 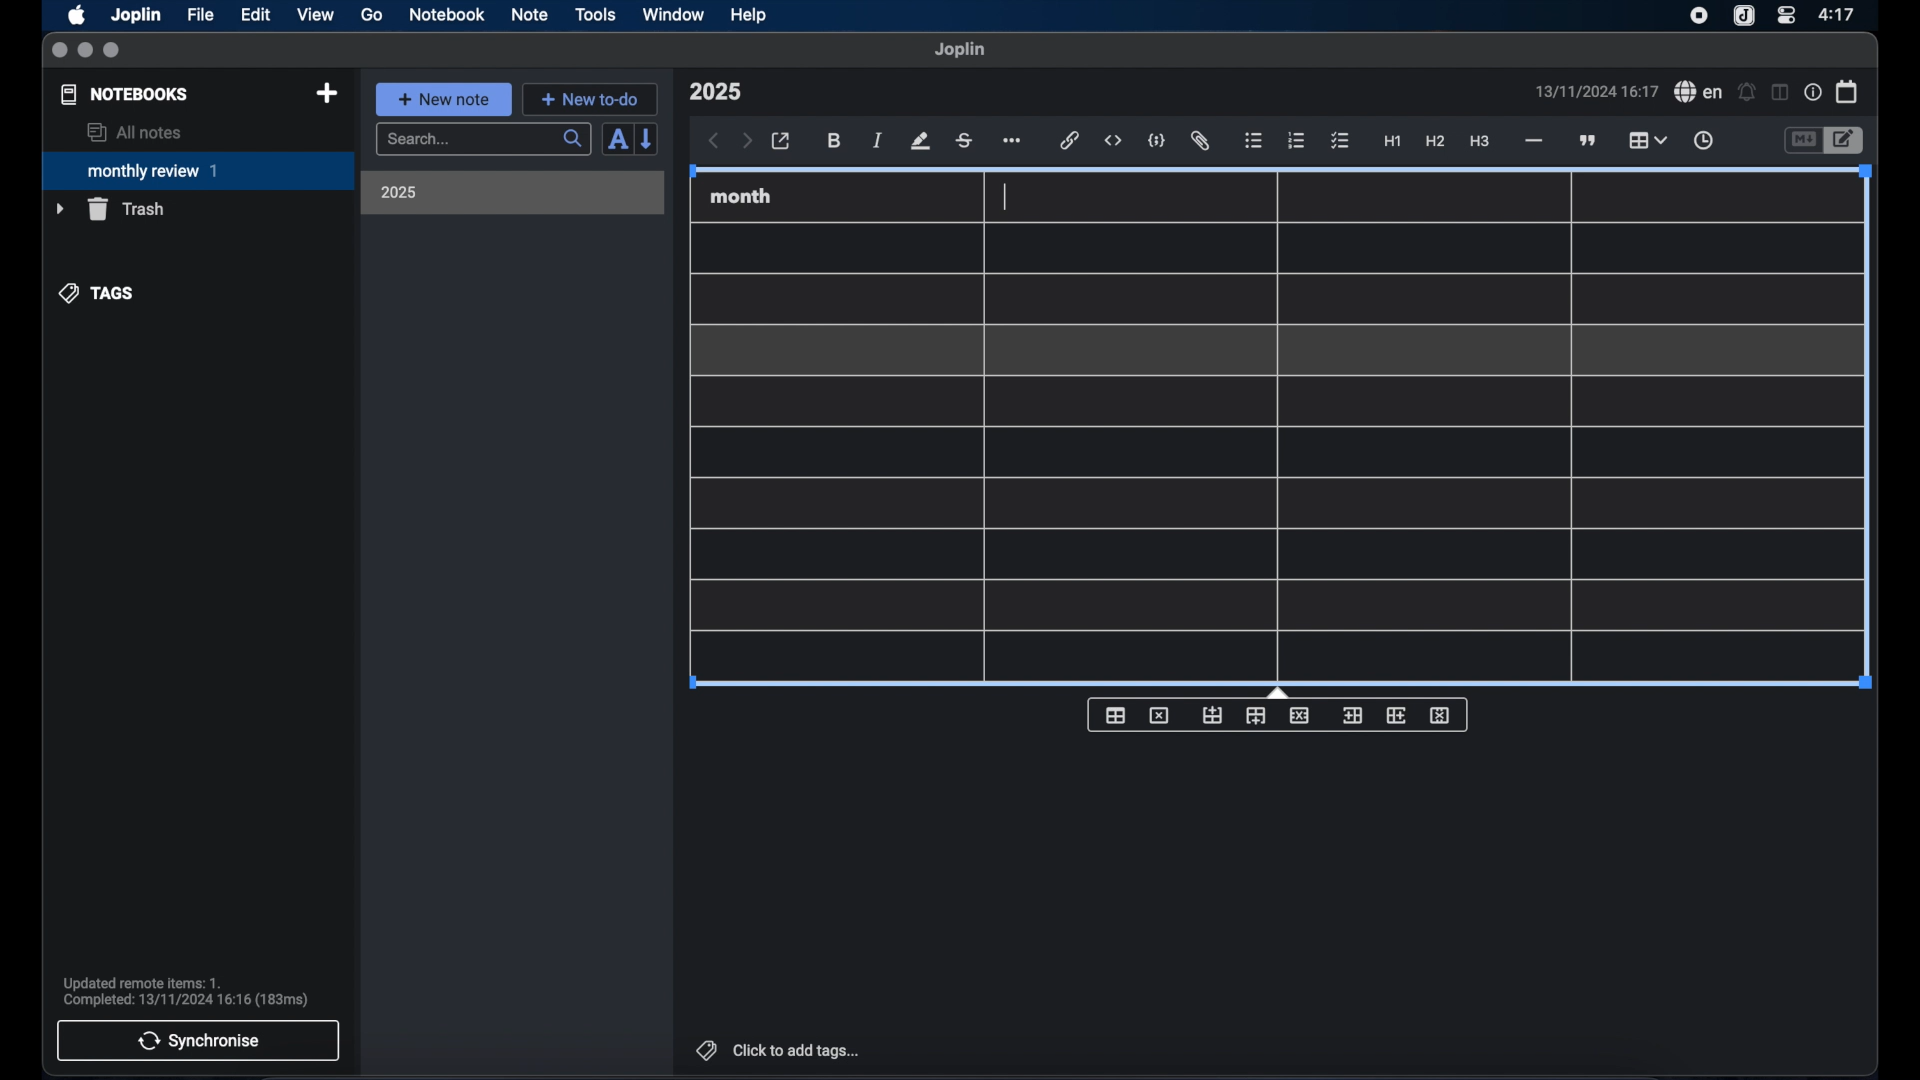 I want to click on window, so click(x=674, y=14).